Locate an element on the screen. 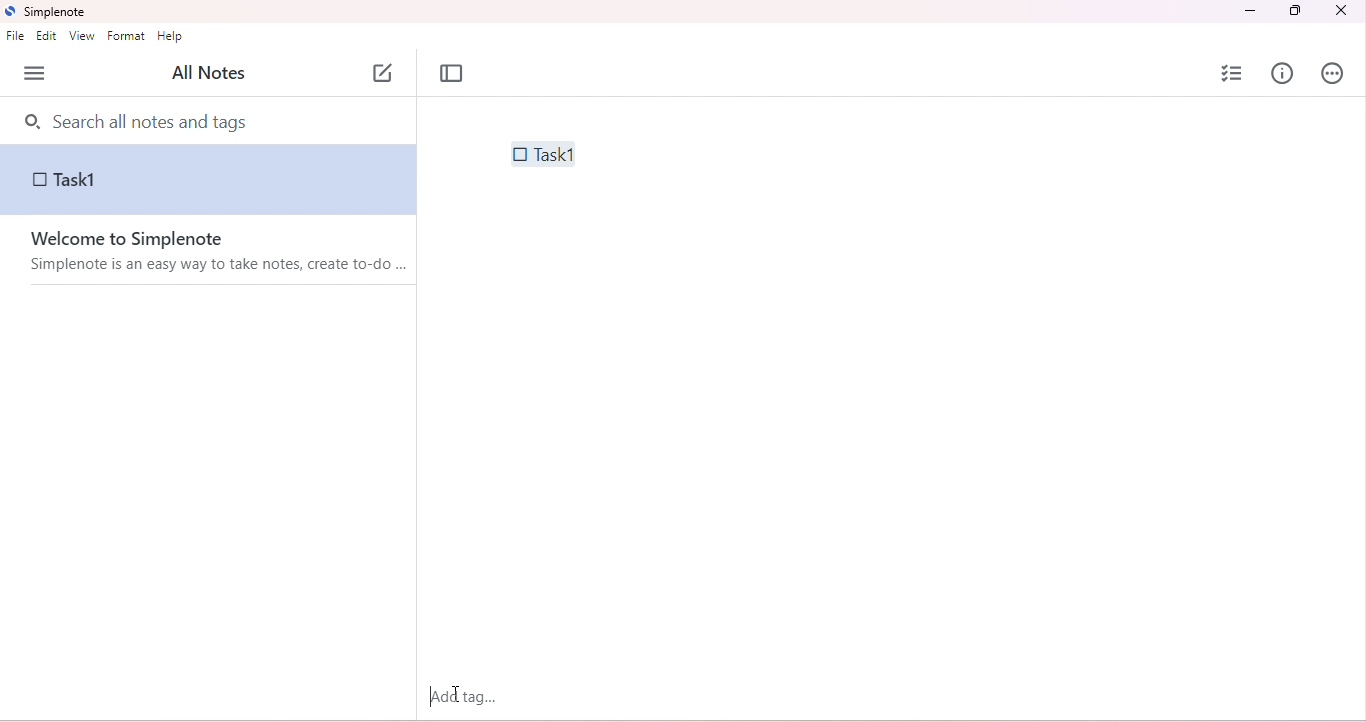  simplenote is located at coordinates (54, 13).